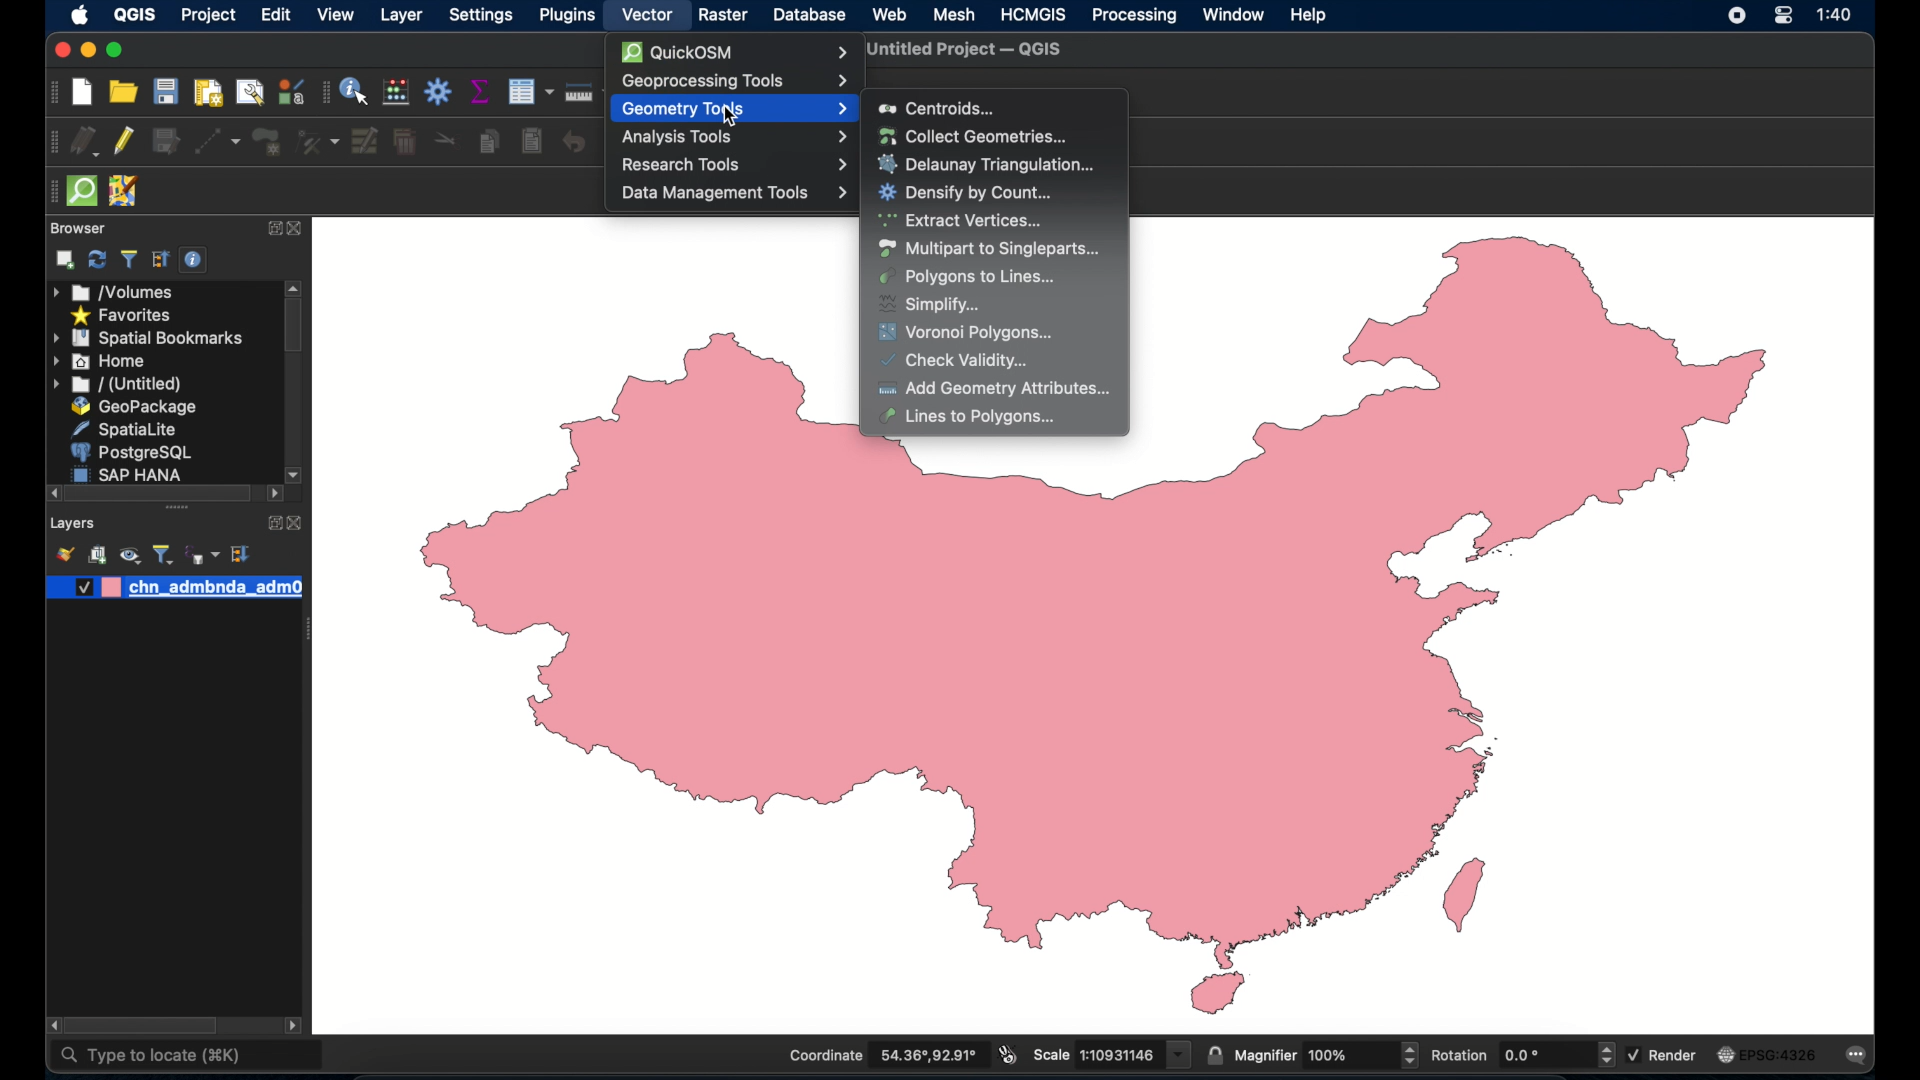 Image resolution: width=1920 pixels, height=1080 pixels. Describe the element at coordinates (272, 15) in the screenshot. I see `edit` at that location.